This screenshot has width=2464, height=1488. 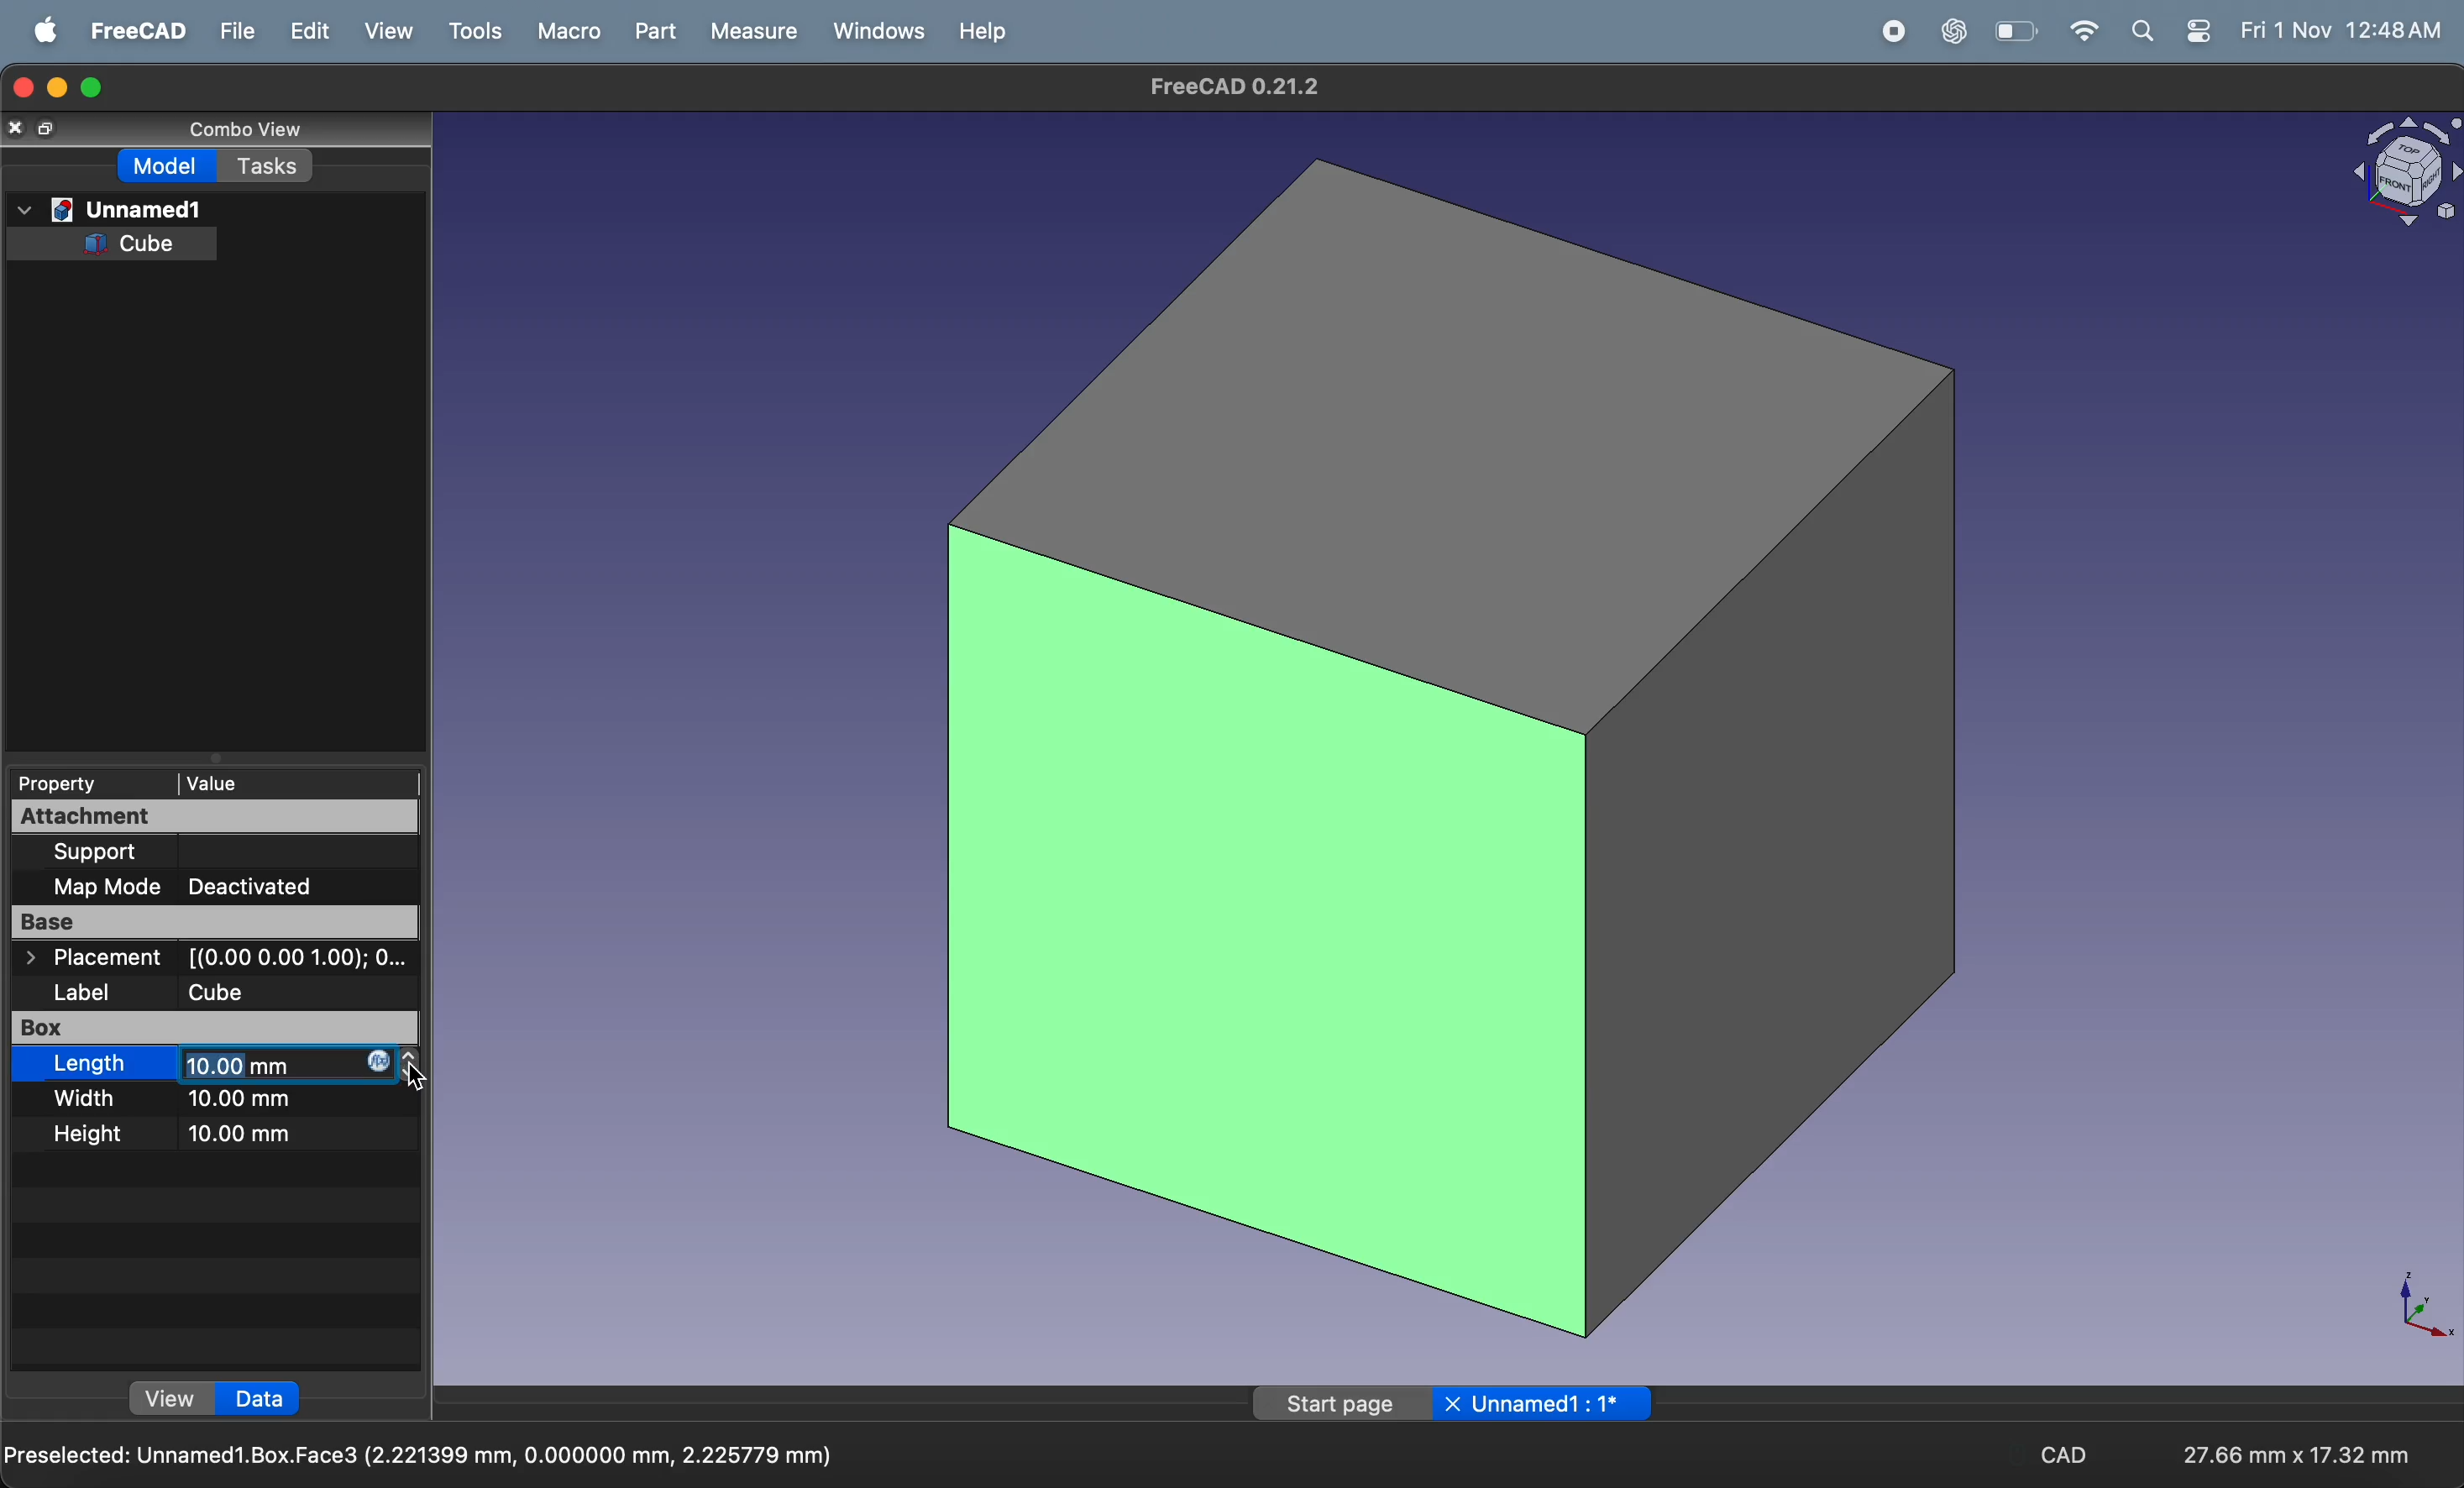 I want to click on Fri 1 Nov 12:48 AM, so click(x=2347, y=30).